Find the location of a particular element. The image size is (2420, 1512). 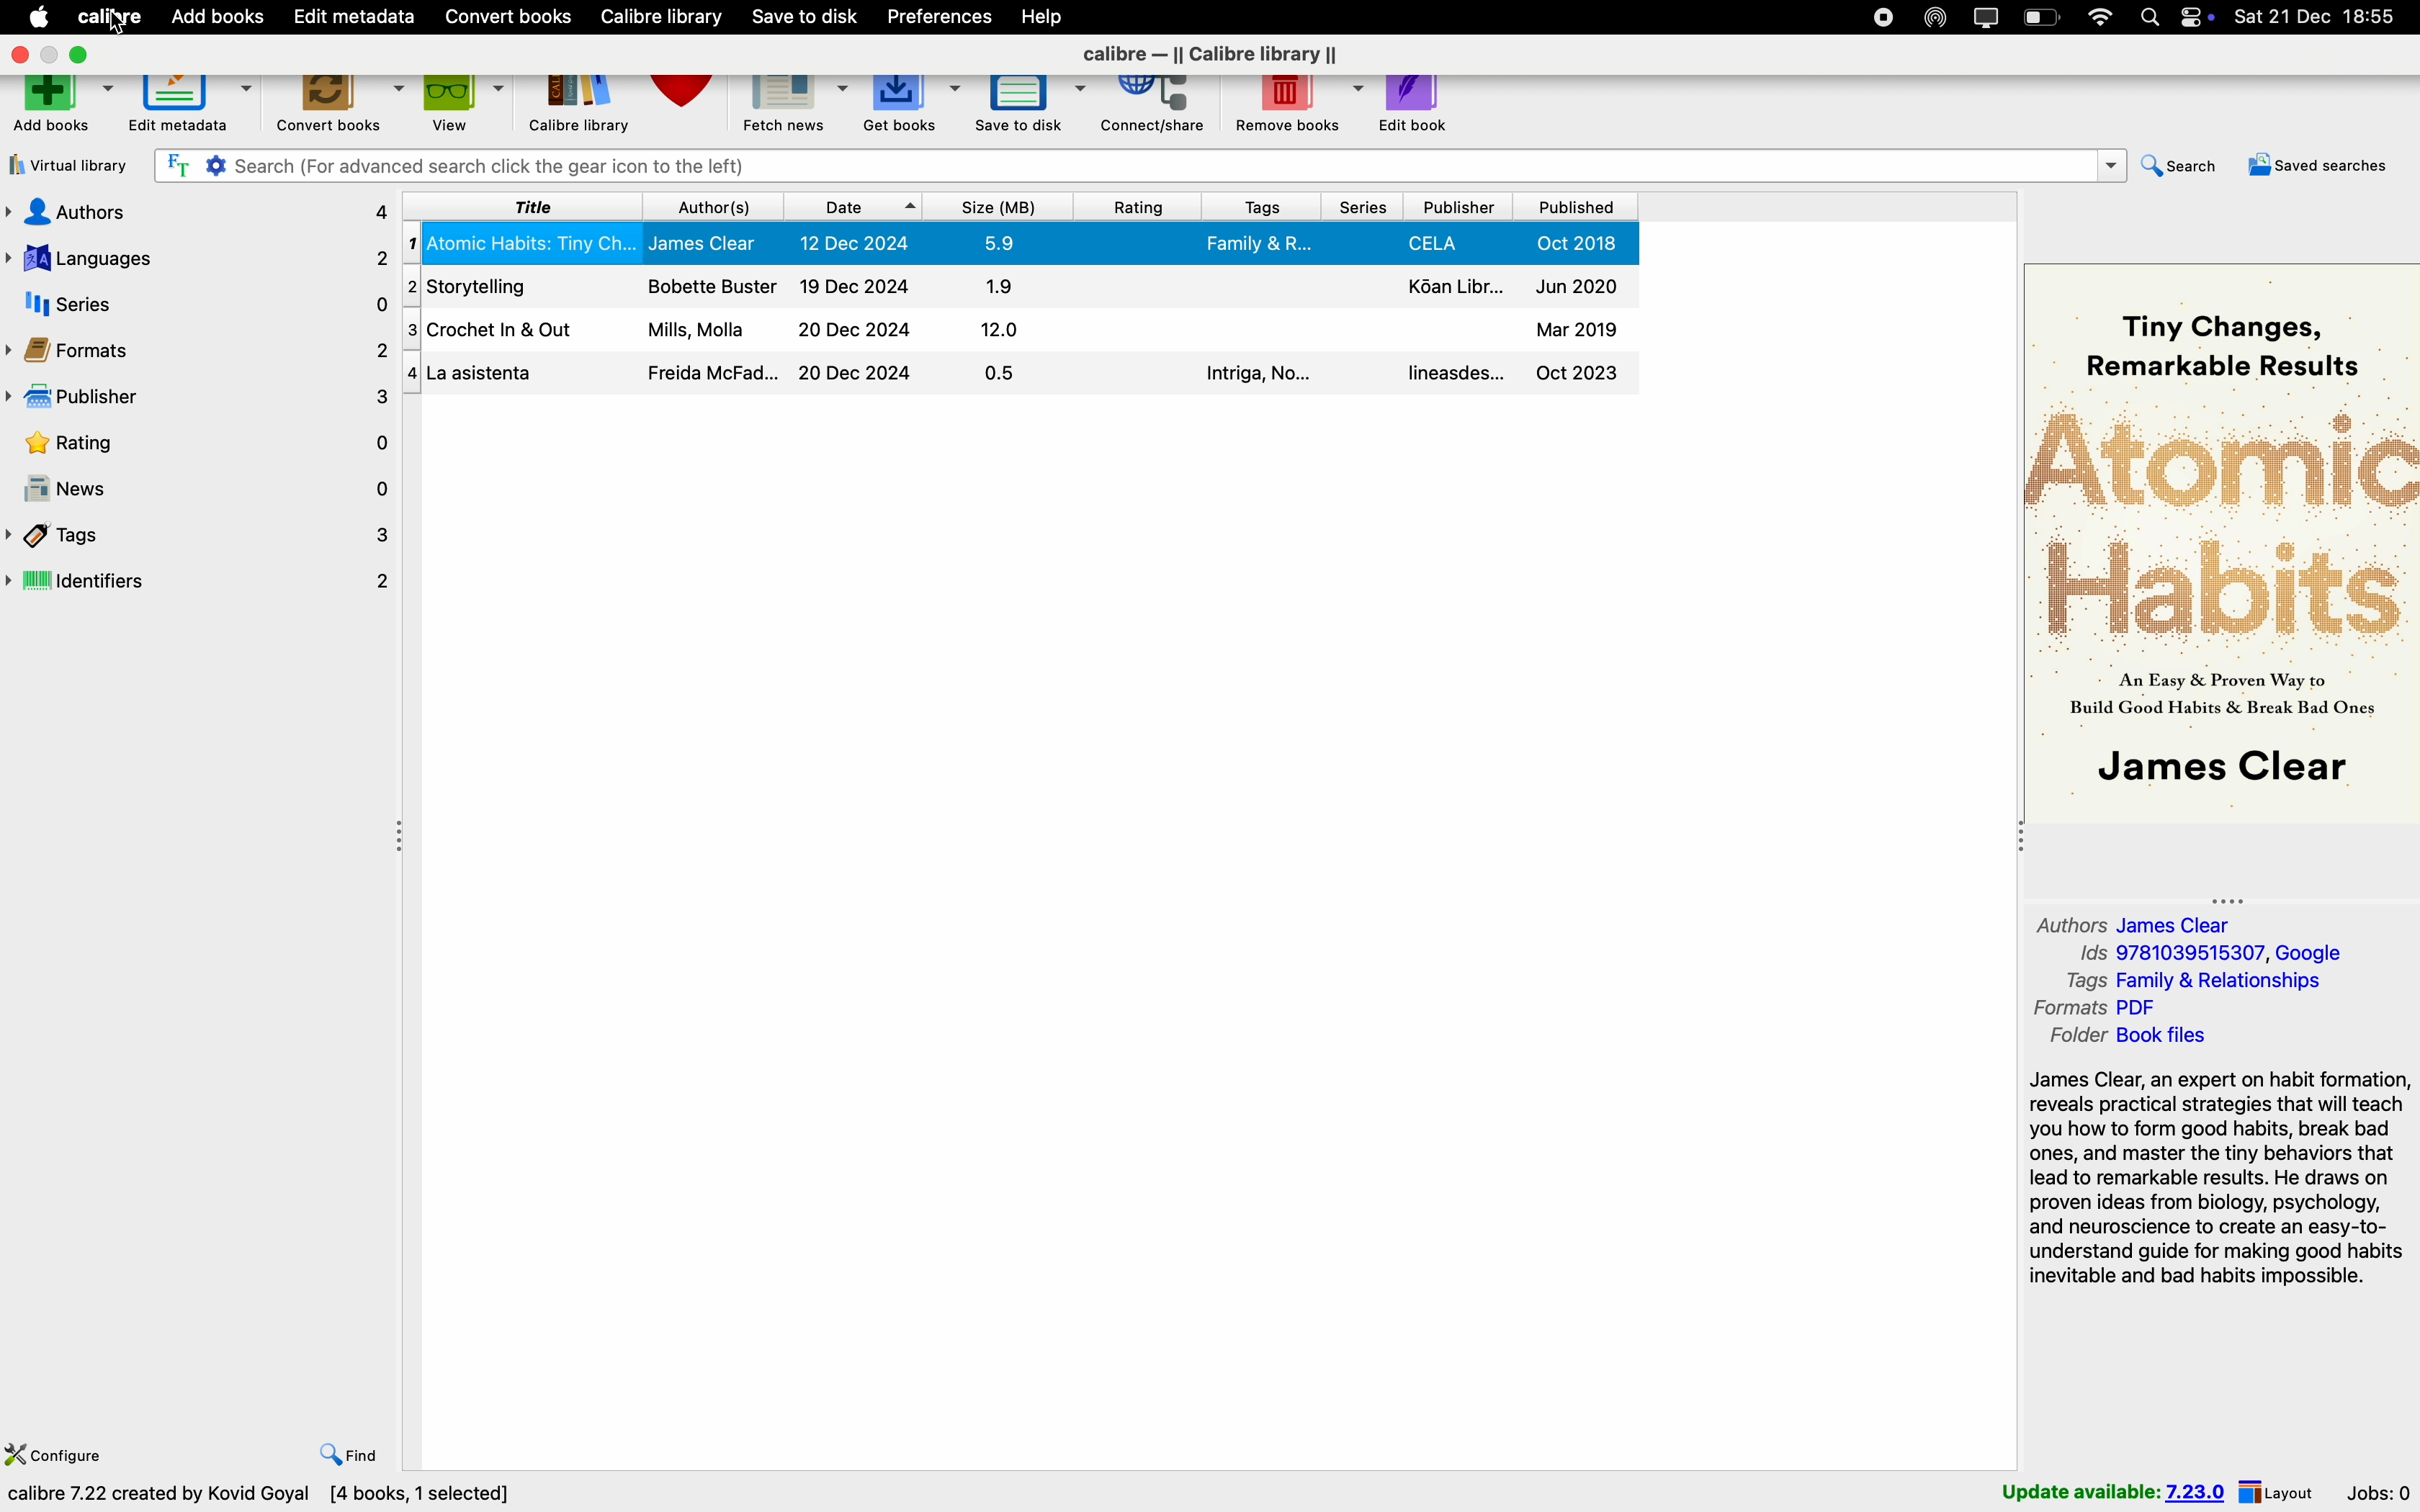

save to disk is located at coordinates (803, 17).